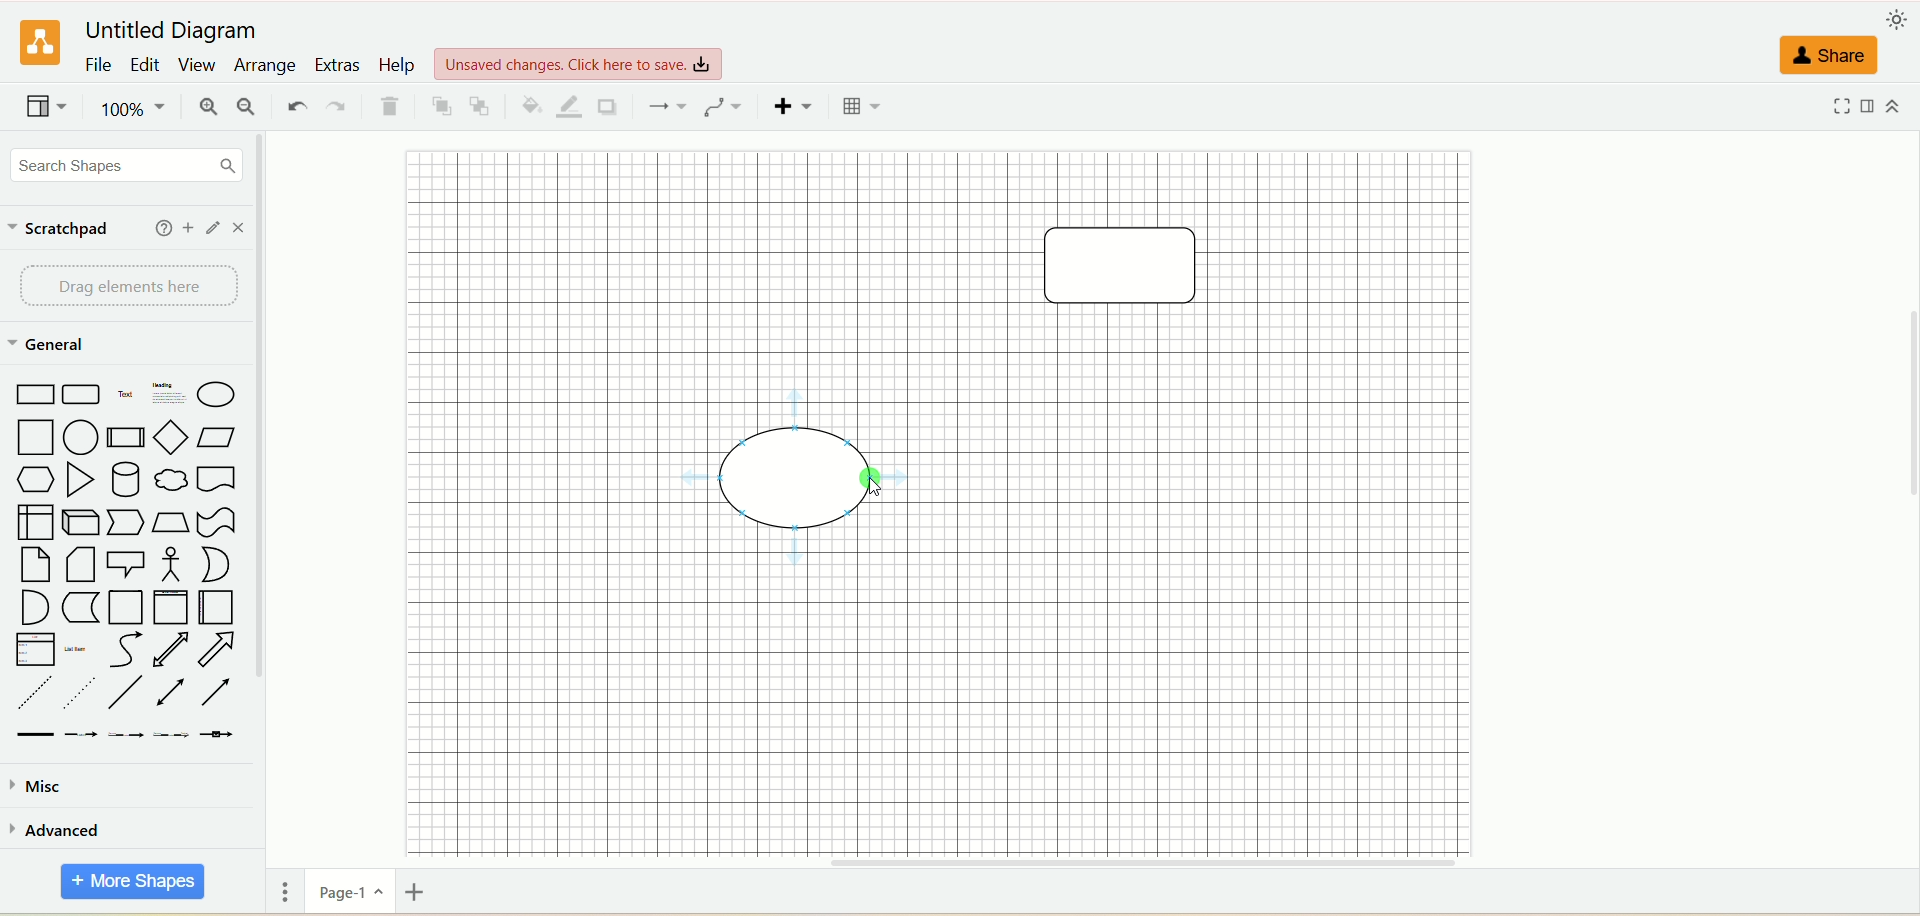 The height and width of the screenshot is (916, 1920). What do you see at coordinates (398, 65) in the screenshot?
I see `help` at bounding box center [398, 65].